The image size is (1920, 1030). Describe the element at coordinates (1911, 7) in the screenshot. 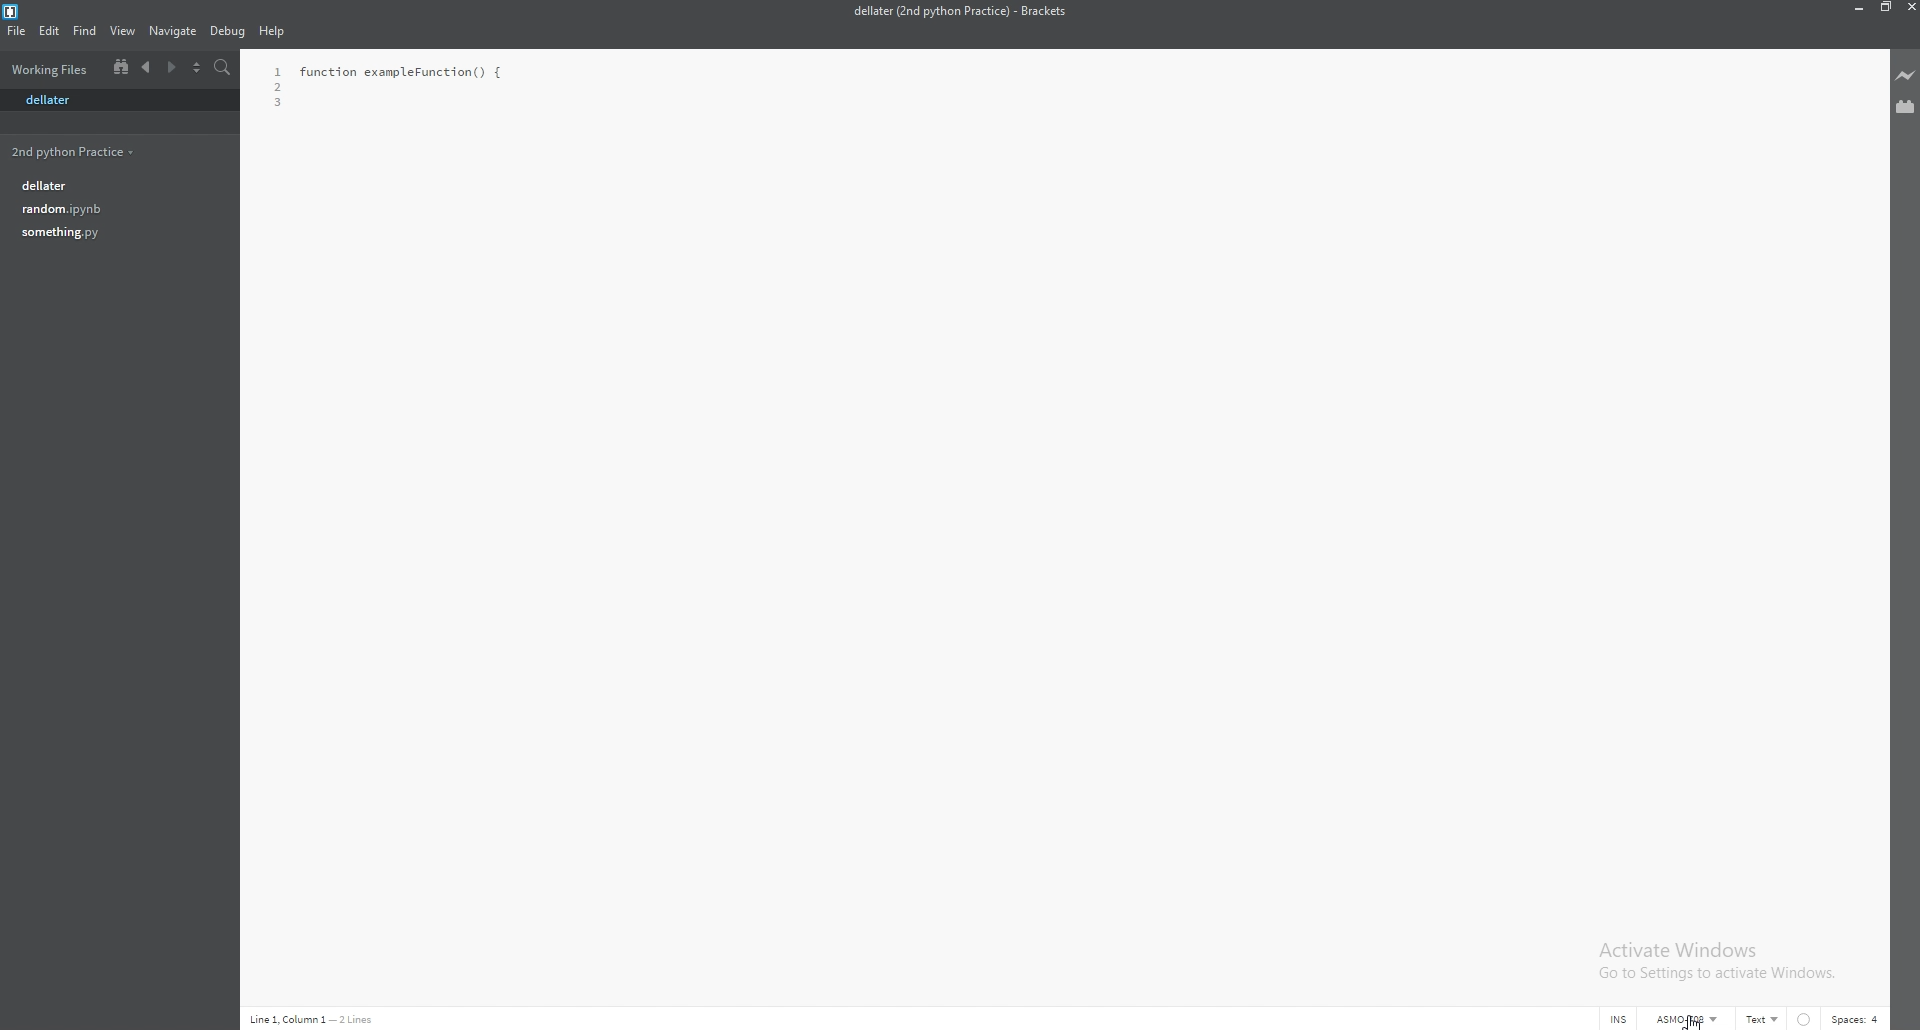

I see `close` at that location.